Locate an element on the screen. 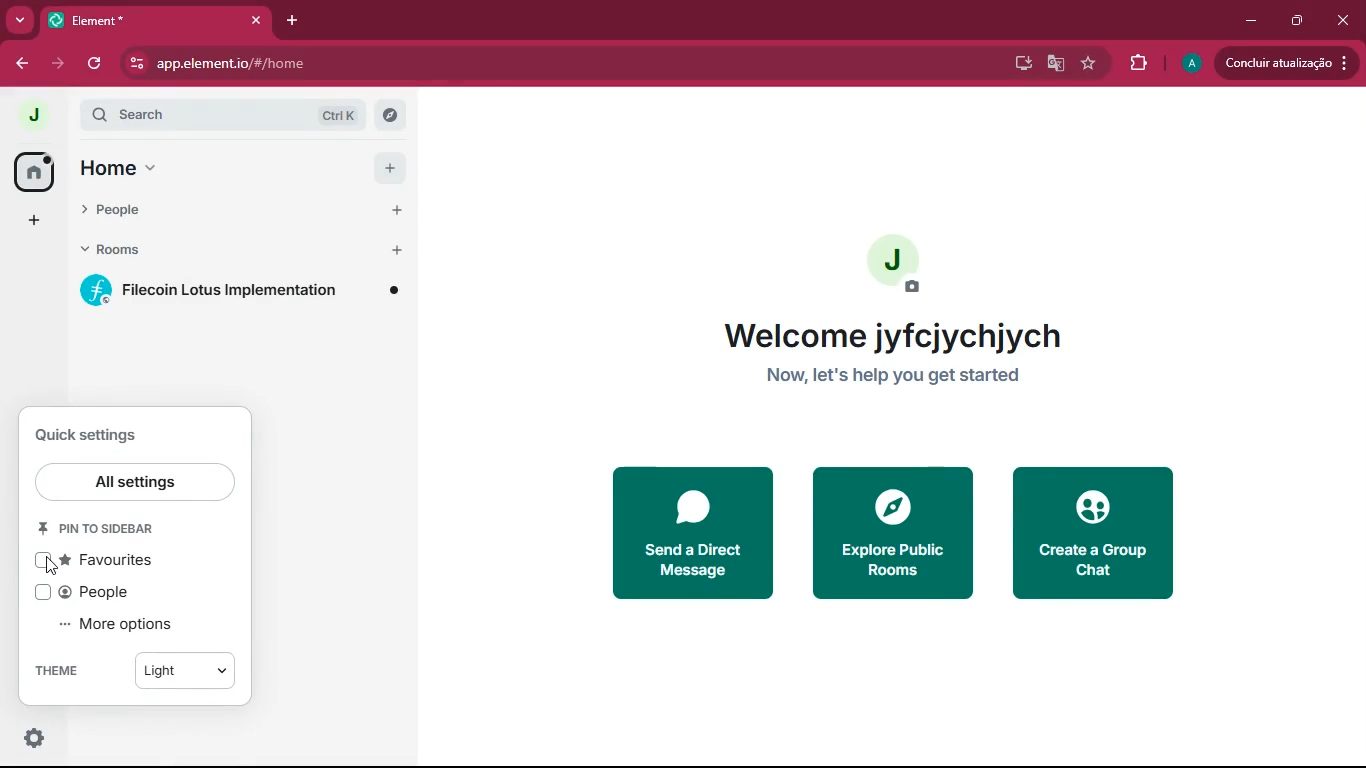 The height and width of the screenshot is (768, 1366). room is located at coordinates (239, 292).